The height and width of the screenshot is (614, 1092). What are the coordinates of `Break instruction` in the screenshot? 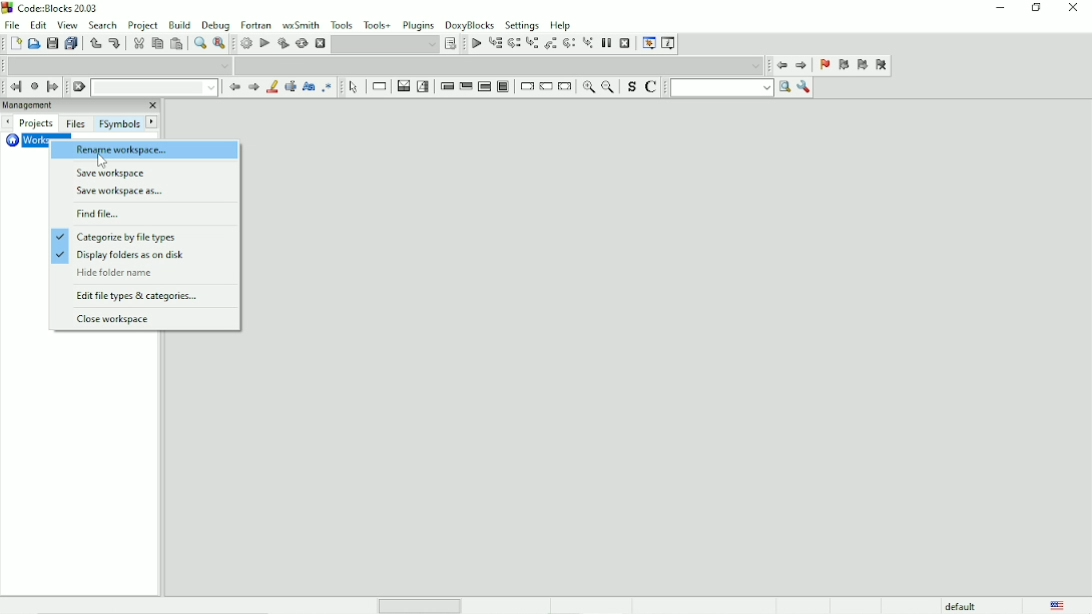 It's located at (526, 87).